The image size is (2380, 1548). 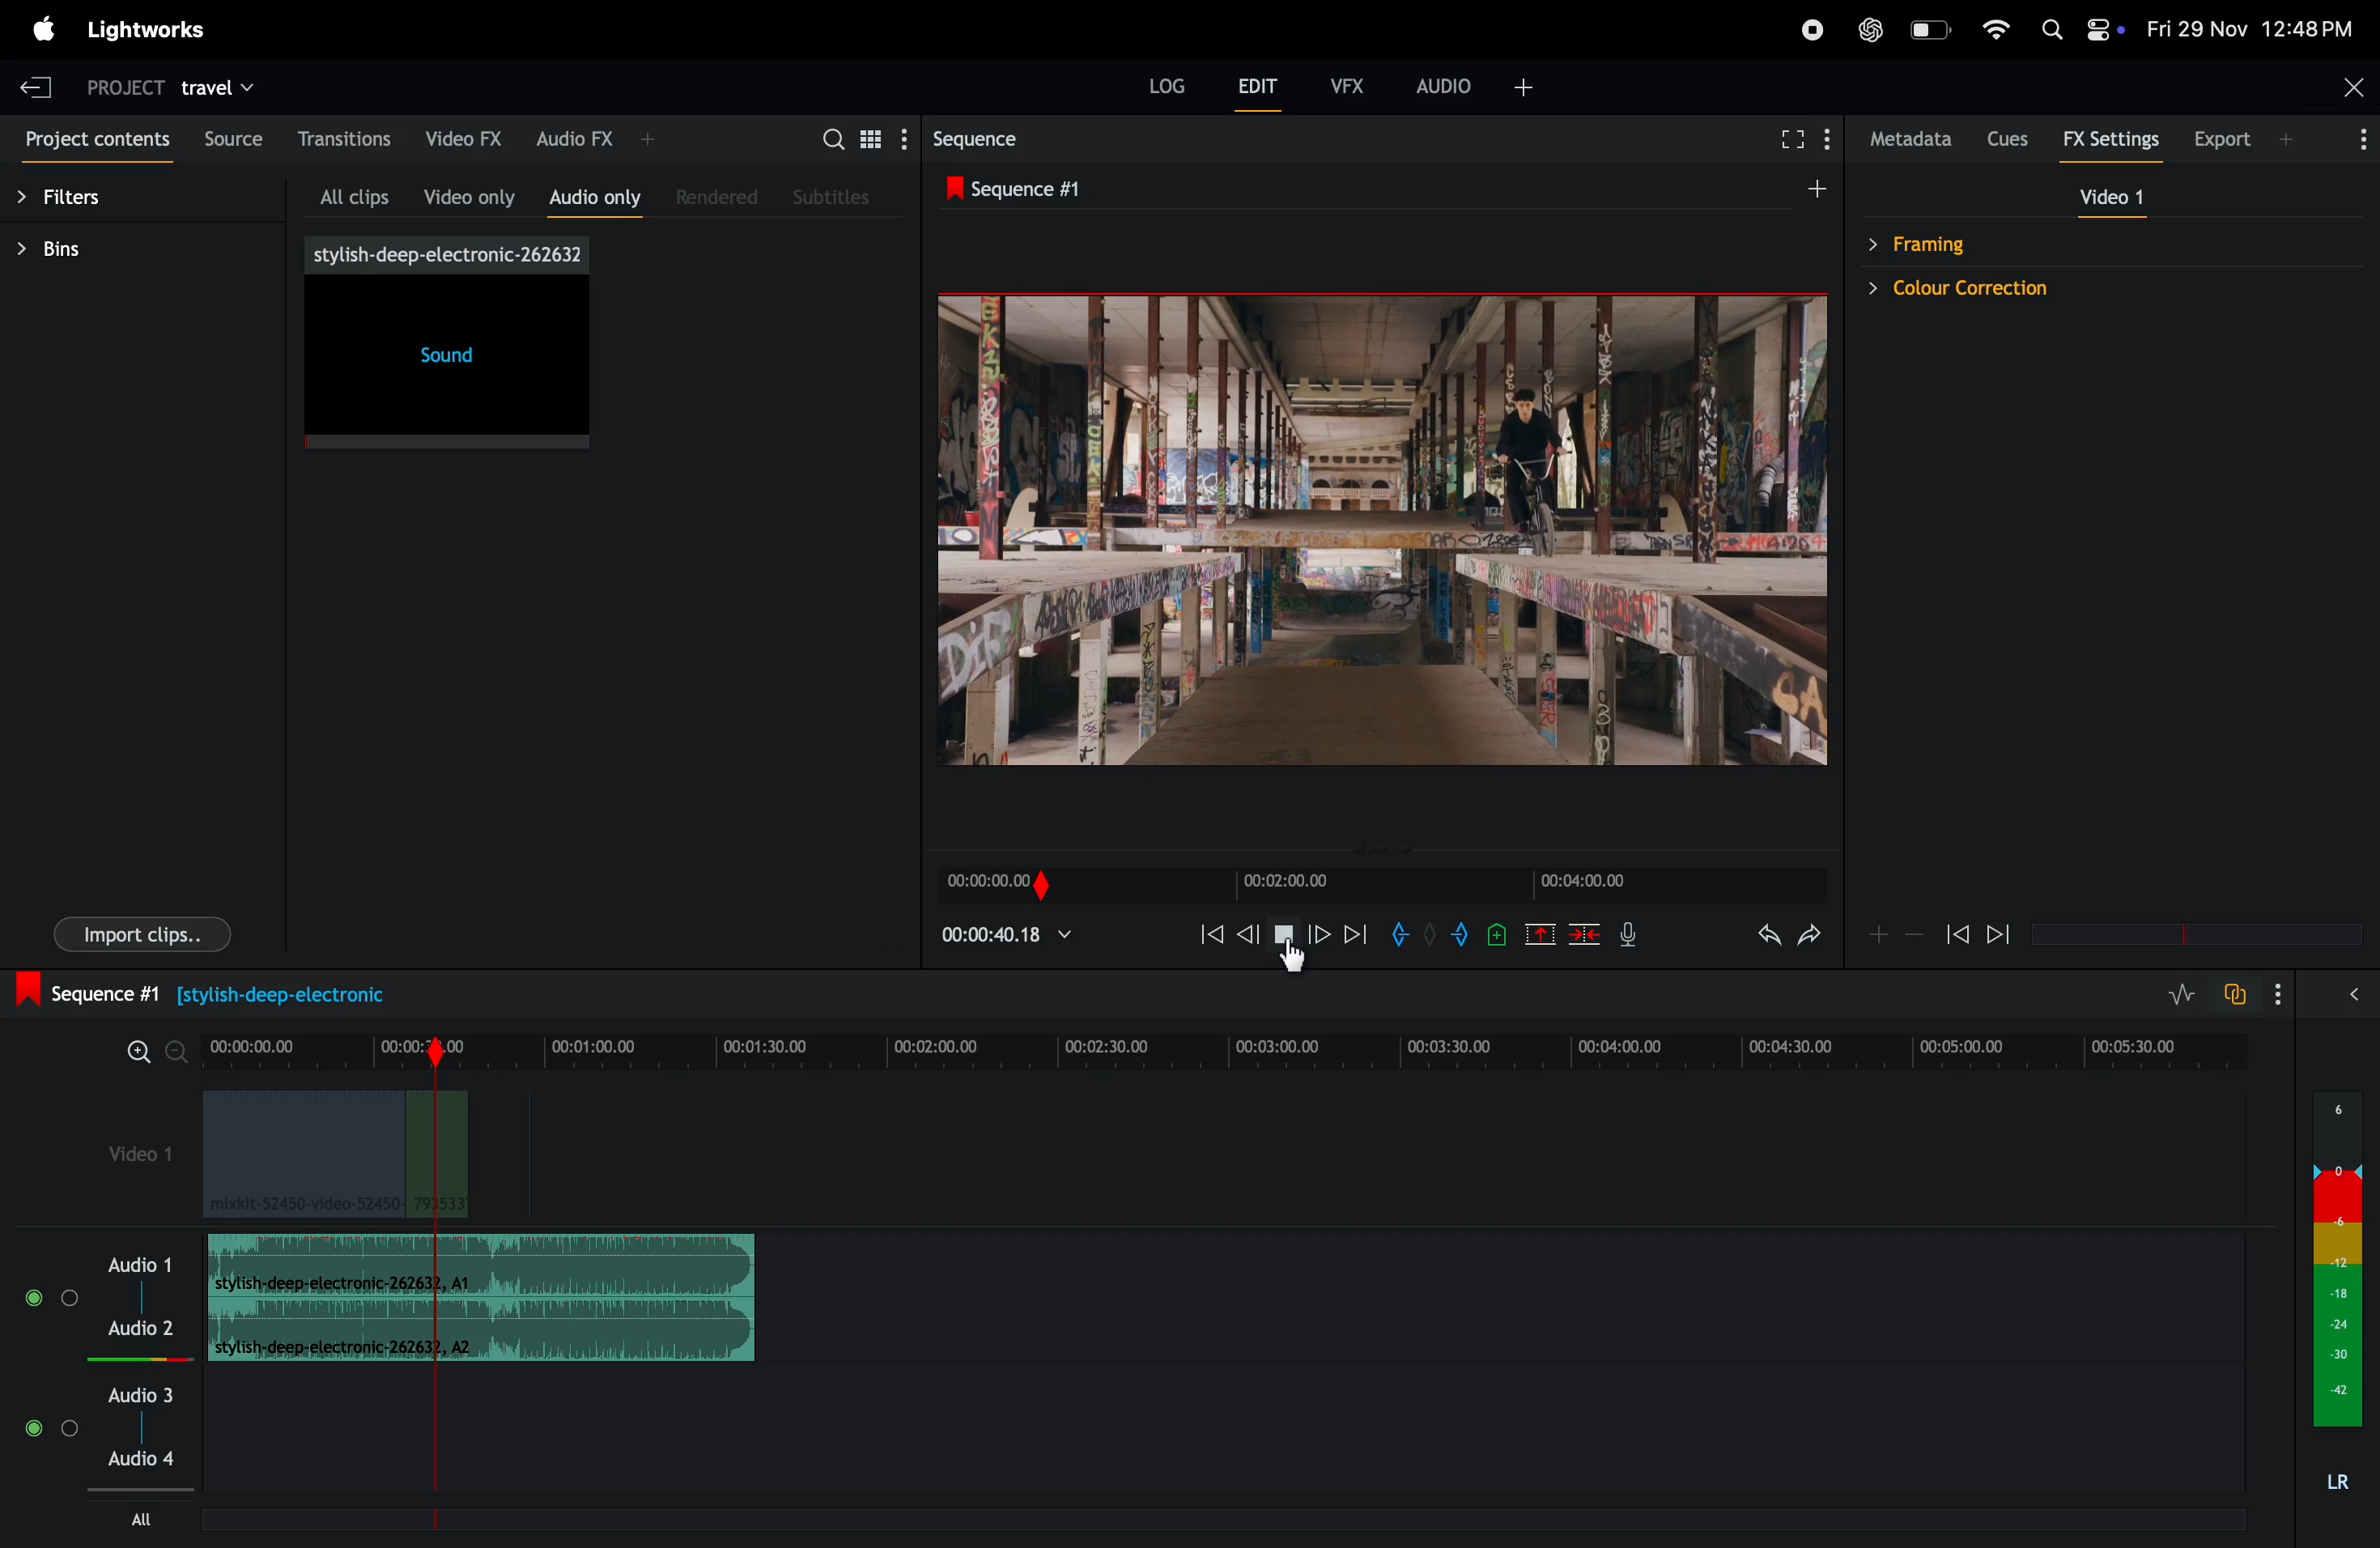 What do you see at coordinates (2245, 137) in the screenshot?
I see `export` at bounding box center [2245, 137].